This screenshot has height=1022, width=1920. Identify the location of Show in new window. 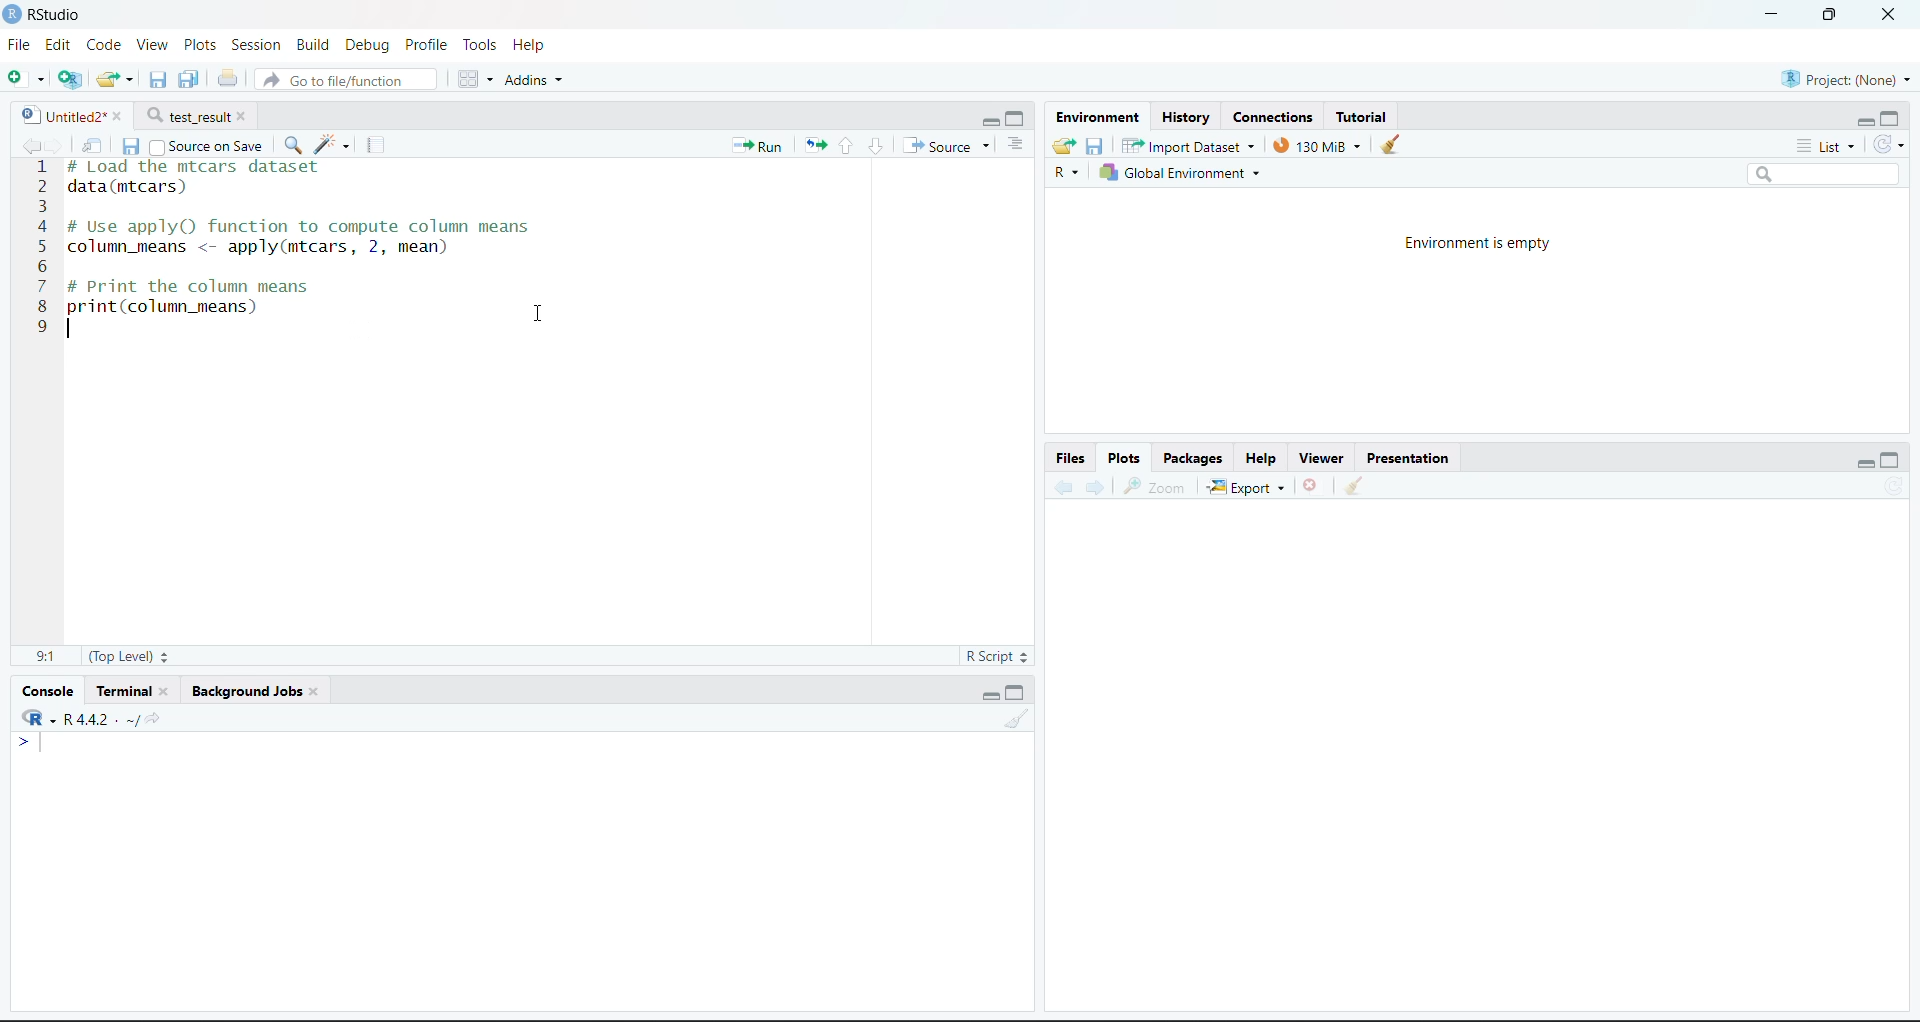
(98, 143).